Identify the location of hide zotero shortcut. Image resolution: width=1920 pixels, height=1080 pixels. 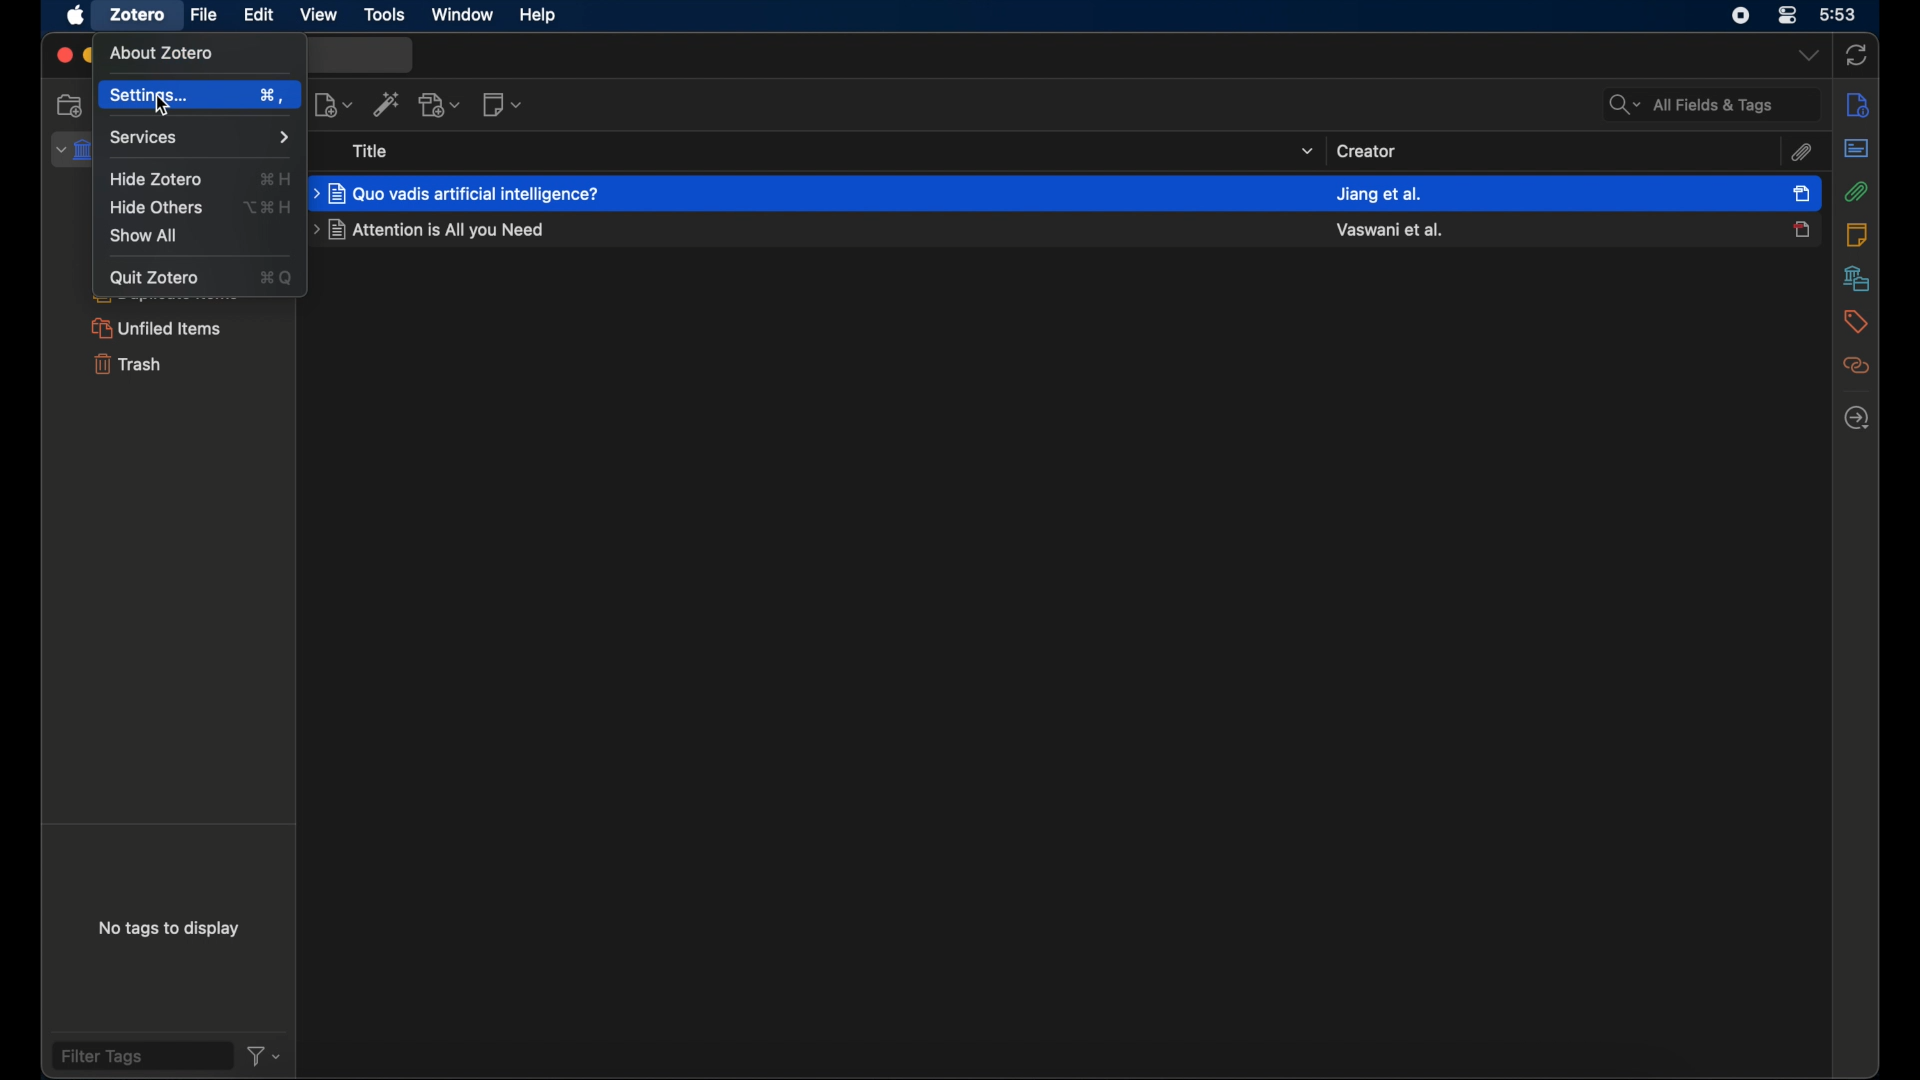
(276, 179).